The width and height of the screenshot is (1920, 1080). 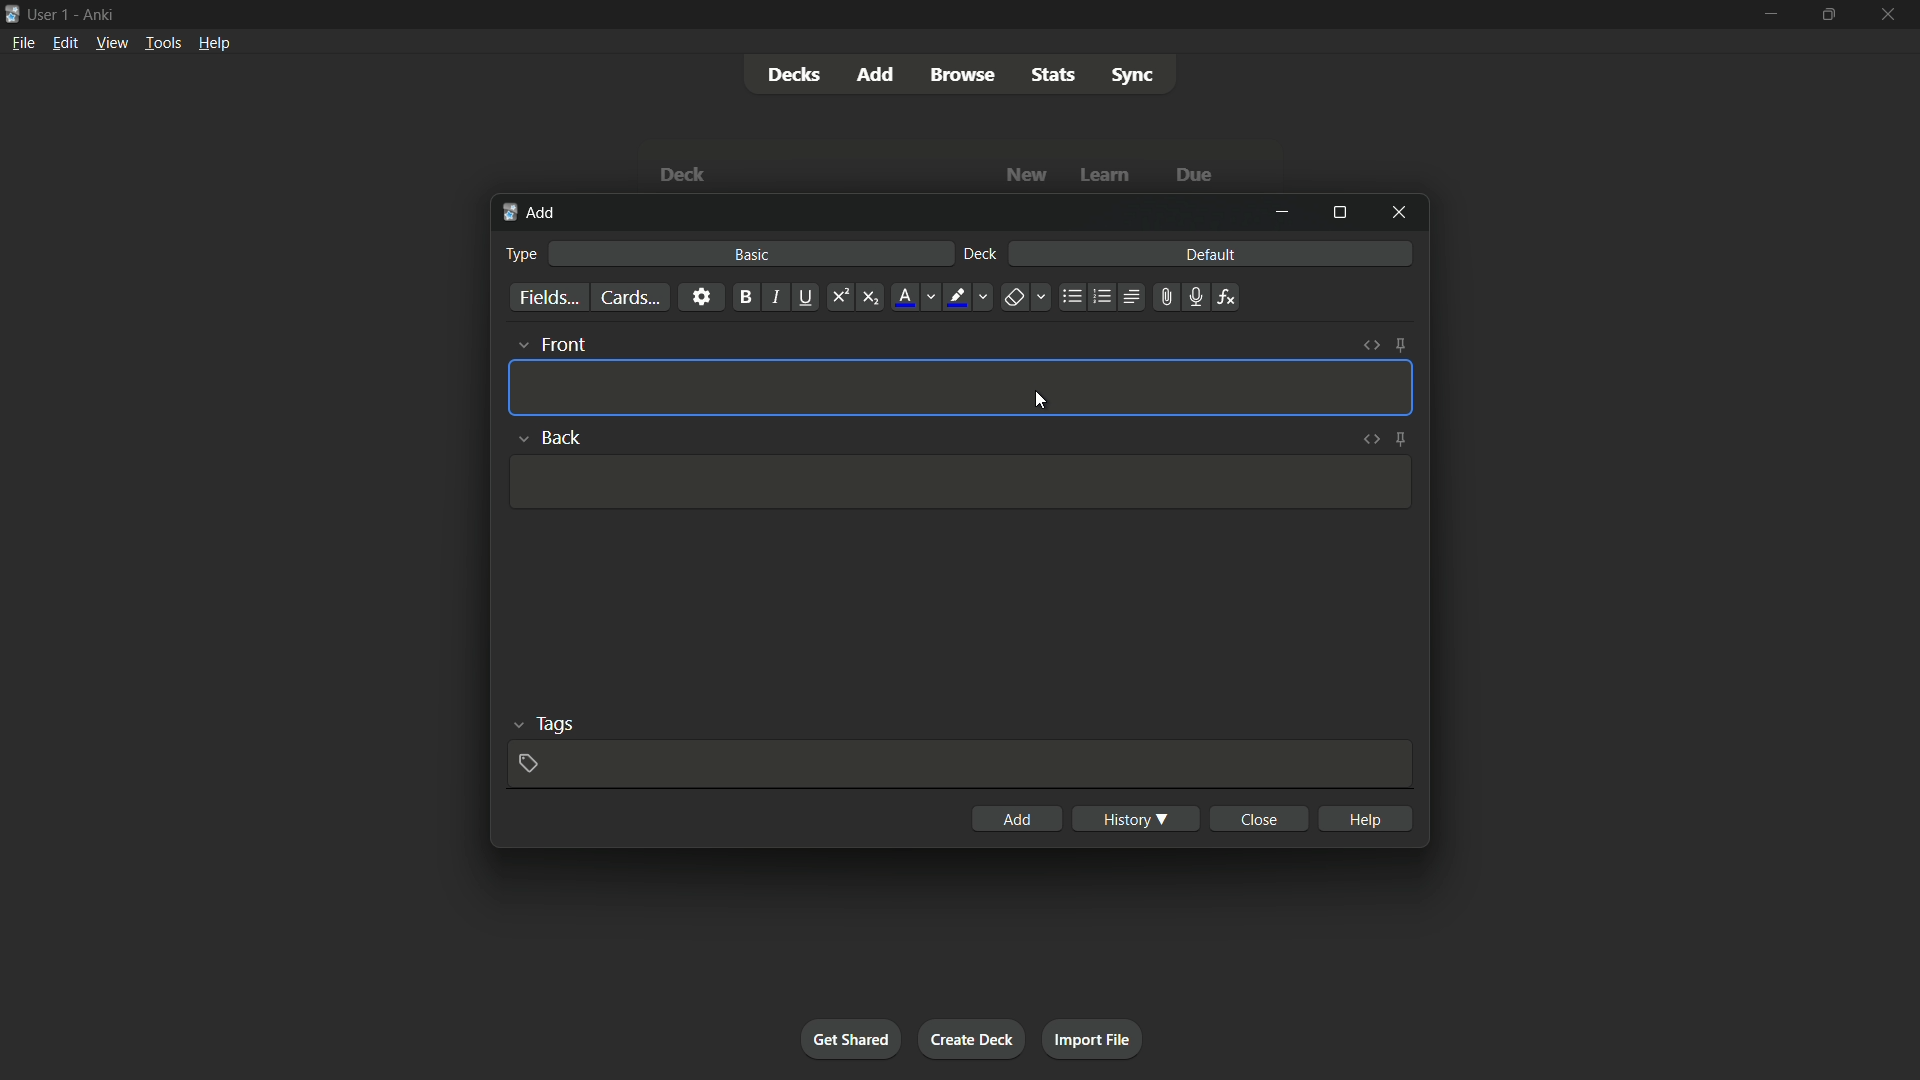 I want to click on add tag, so click(x=527, y=763).